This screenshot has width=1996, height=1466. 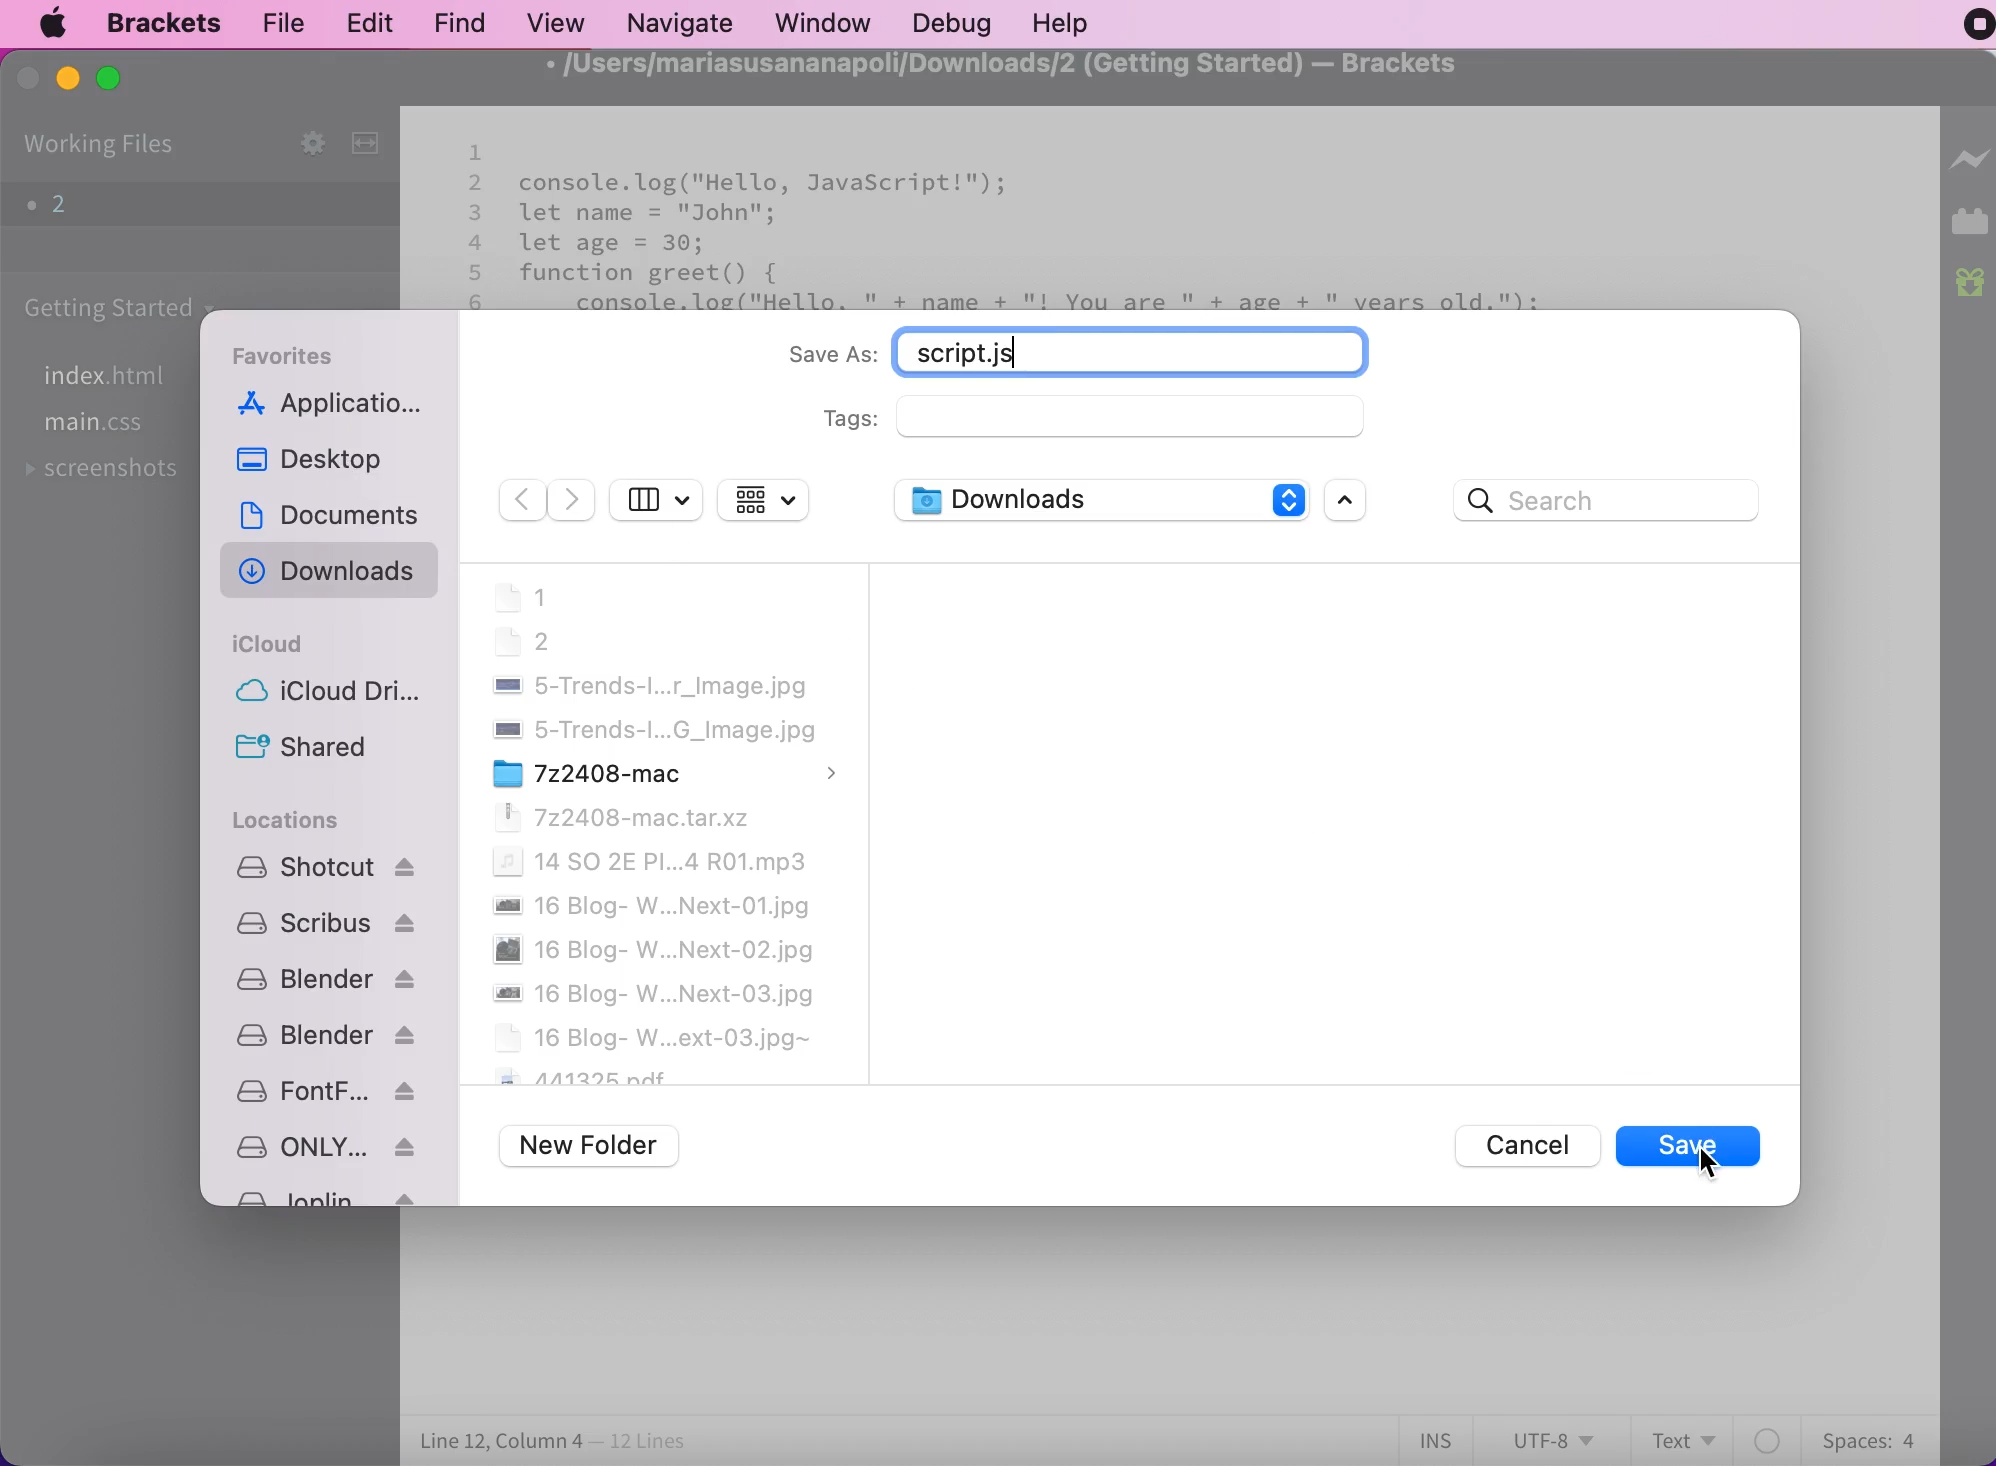 What do you see at coordinates (102, 145) in the screenshot?
I see `working files` at bounding box center [102, 145].